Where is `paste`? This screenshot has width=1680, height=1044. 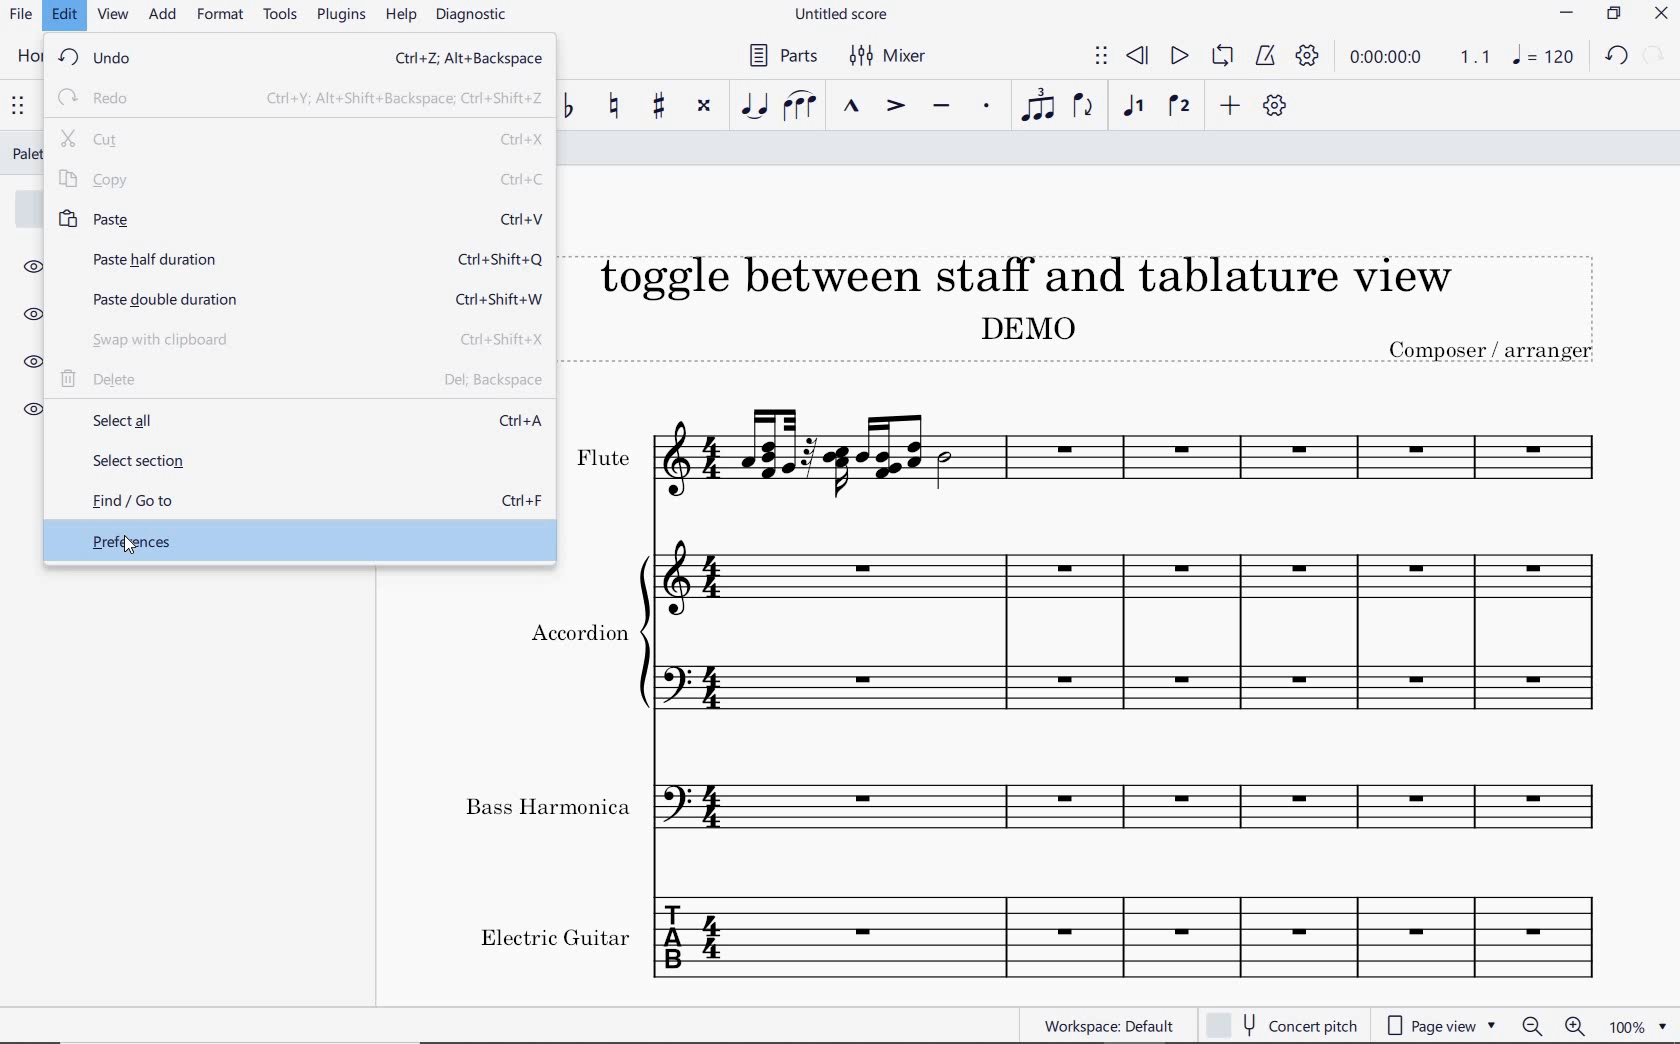
paste is located at coordinates (297, 218).